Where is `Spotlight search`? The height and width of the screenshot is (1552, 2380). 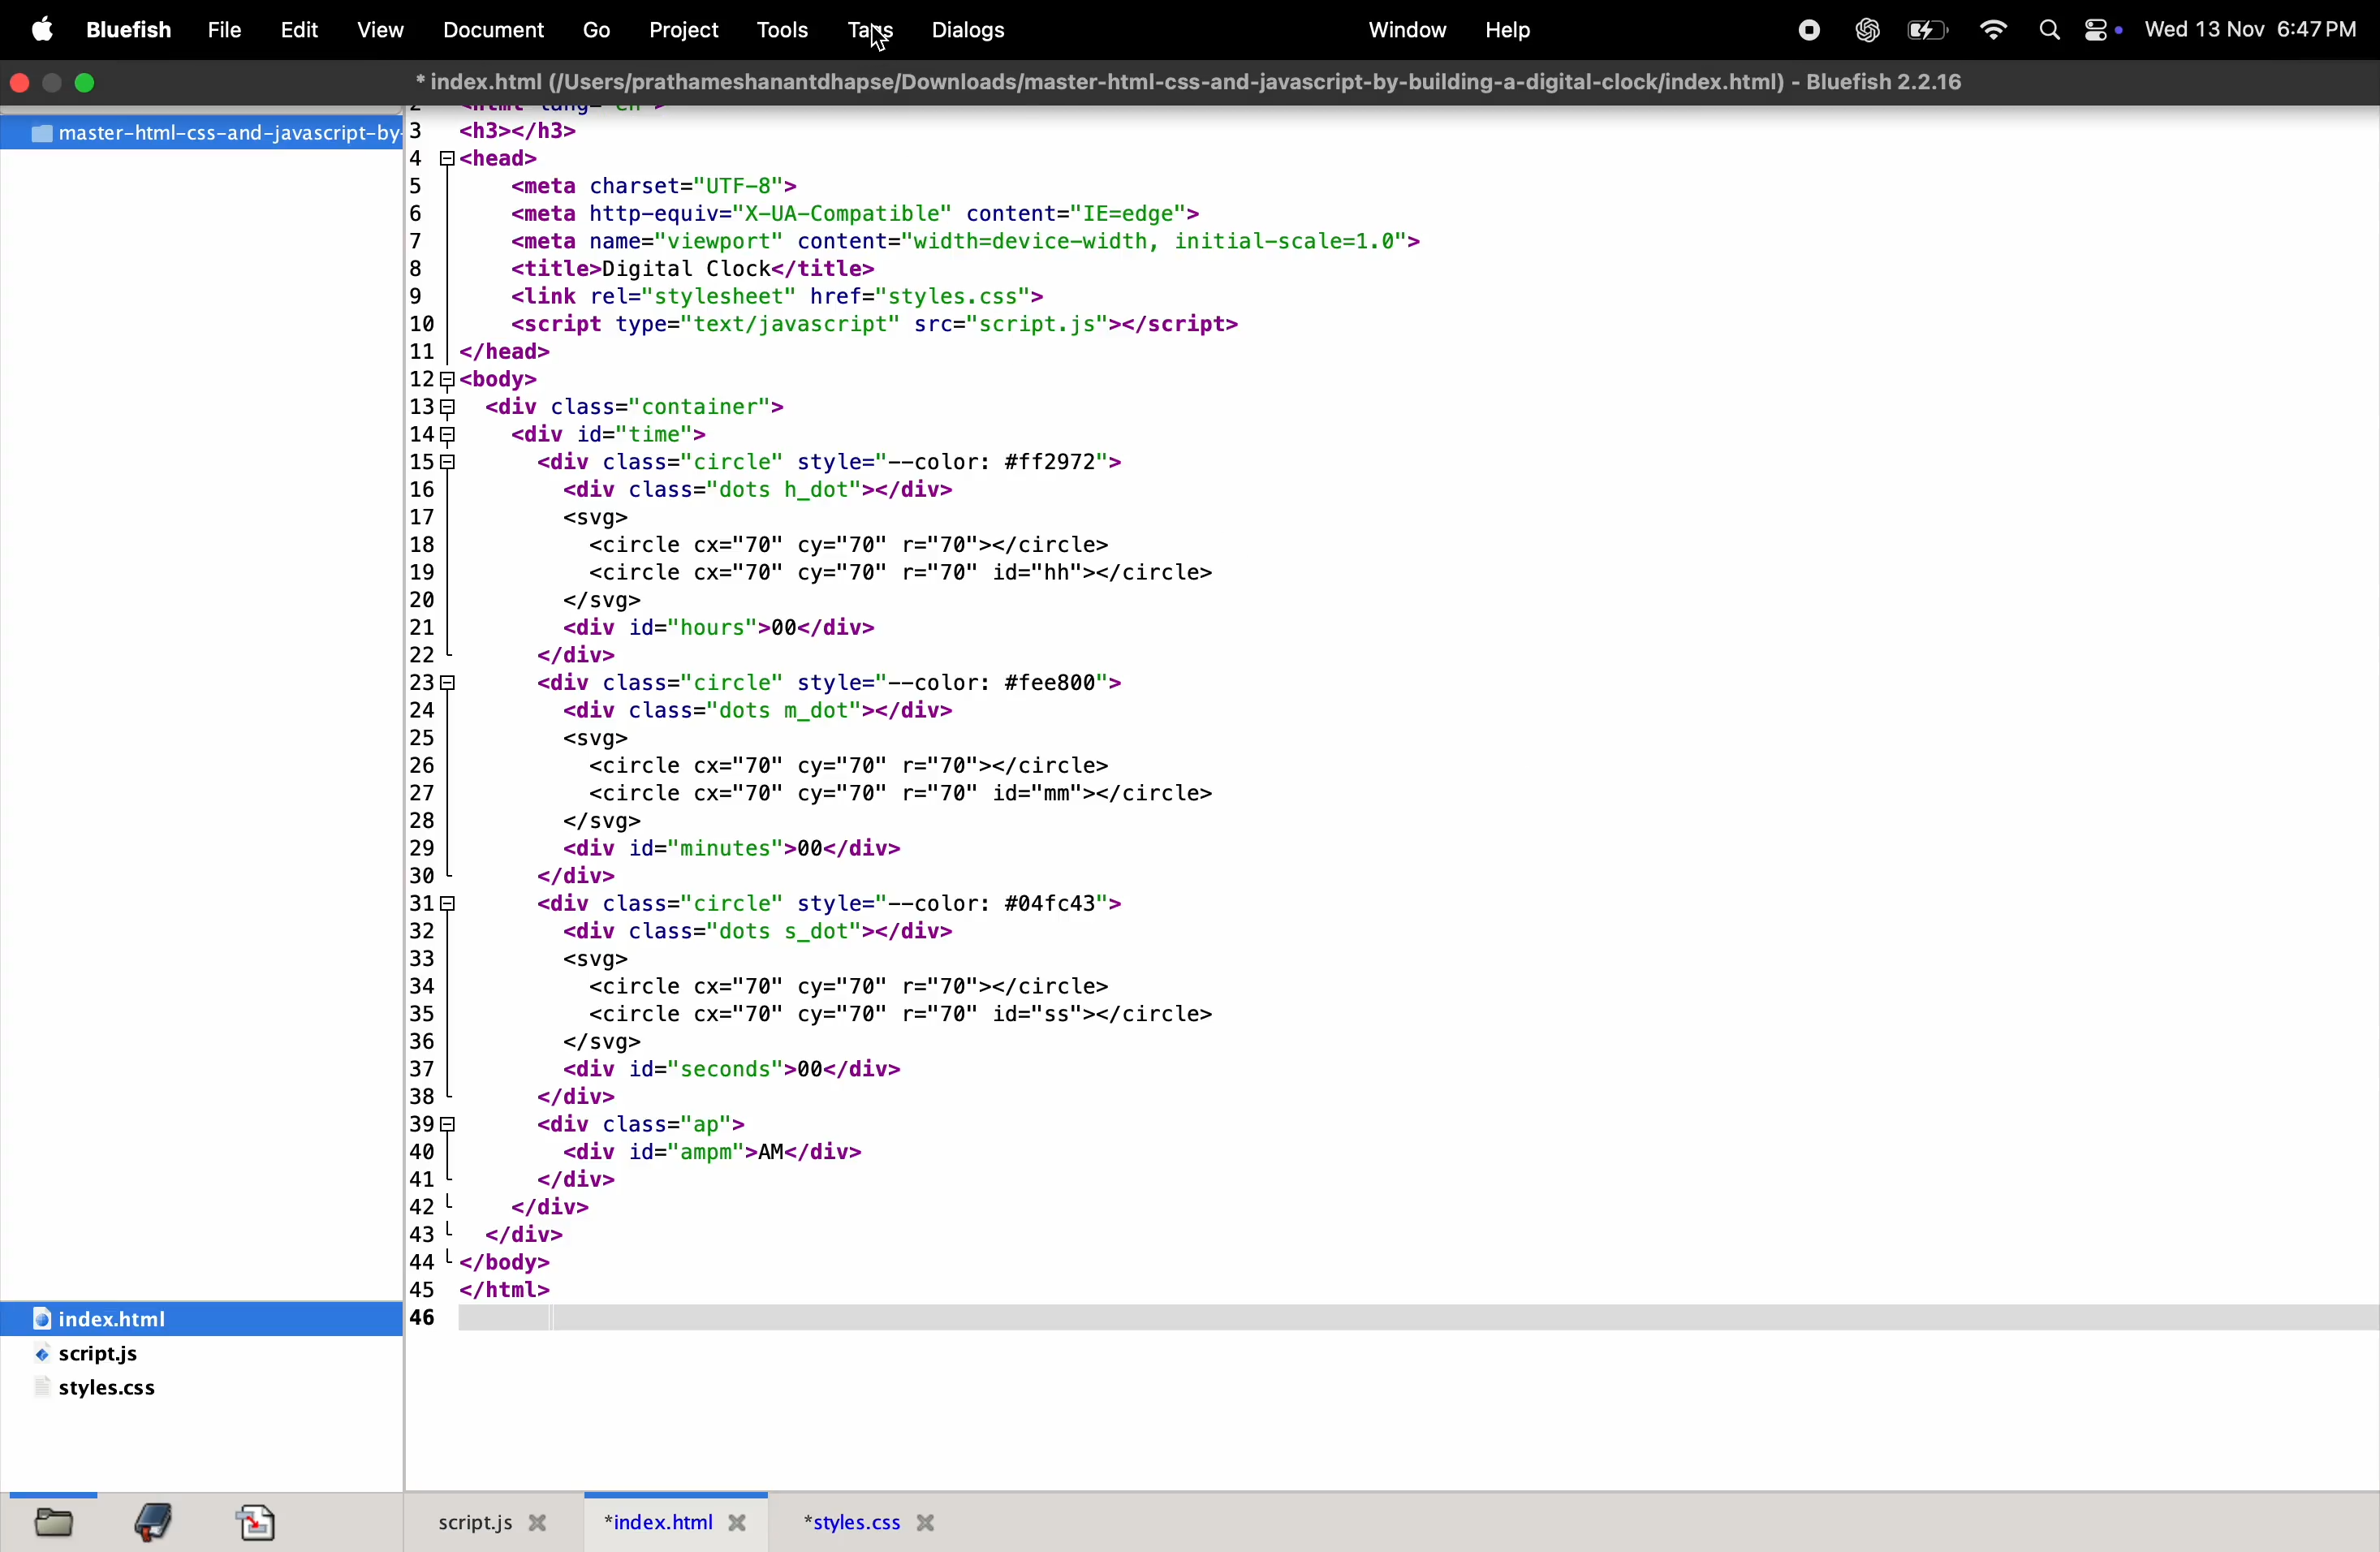 Spotlight search is located at coordinates (2051, 30).